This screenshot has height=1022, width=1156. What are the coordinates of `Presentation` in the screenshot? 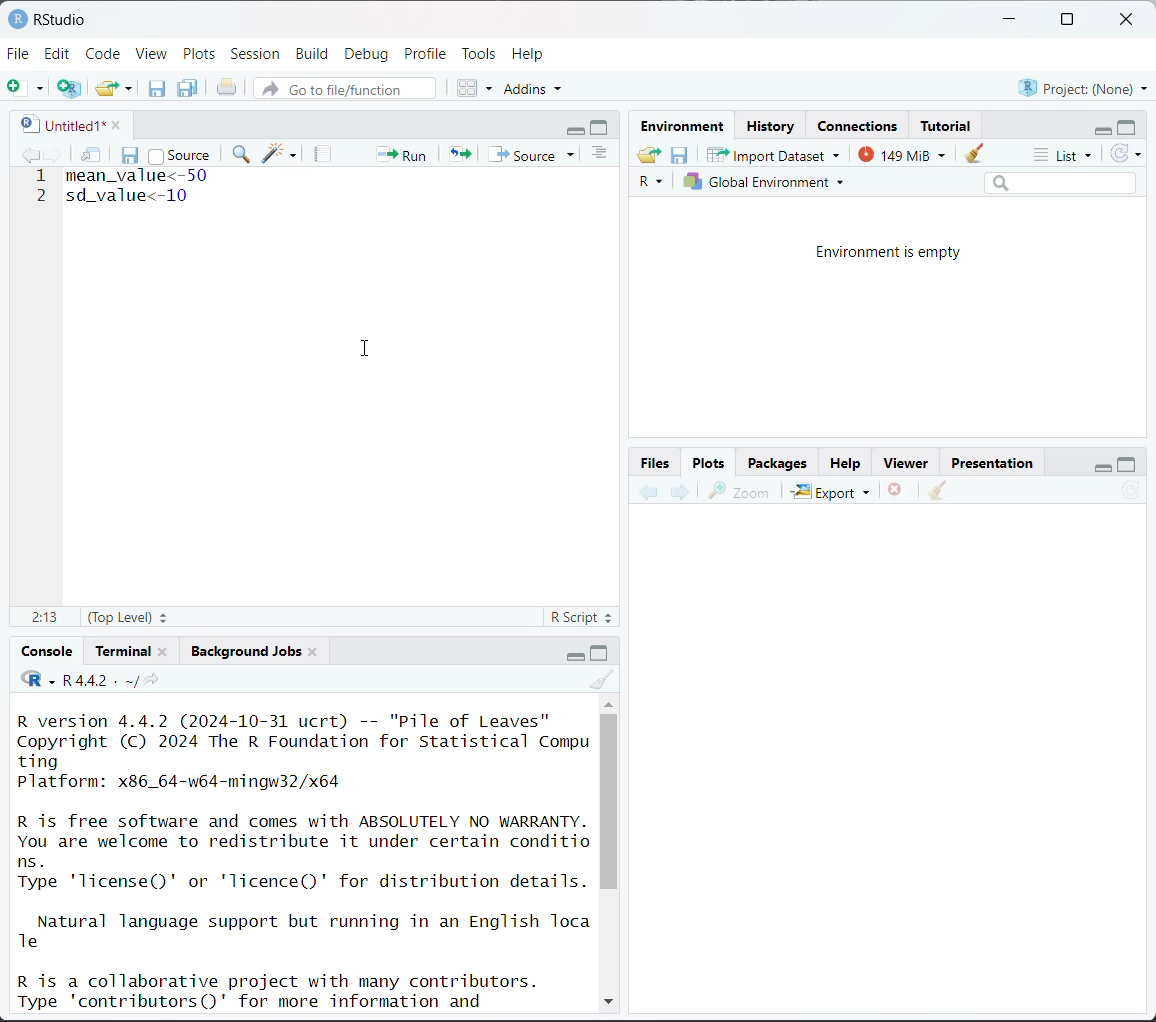 It's located at (993, 464).